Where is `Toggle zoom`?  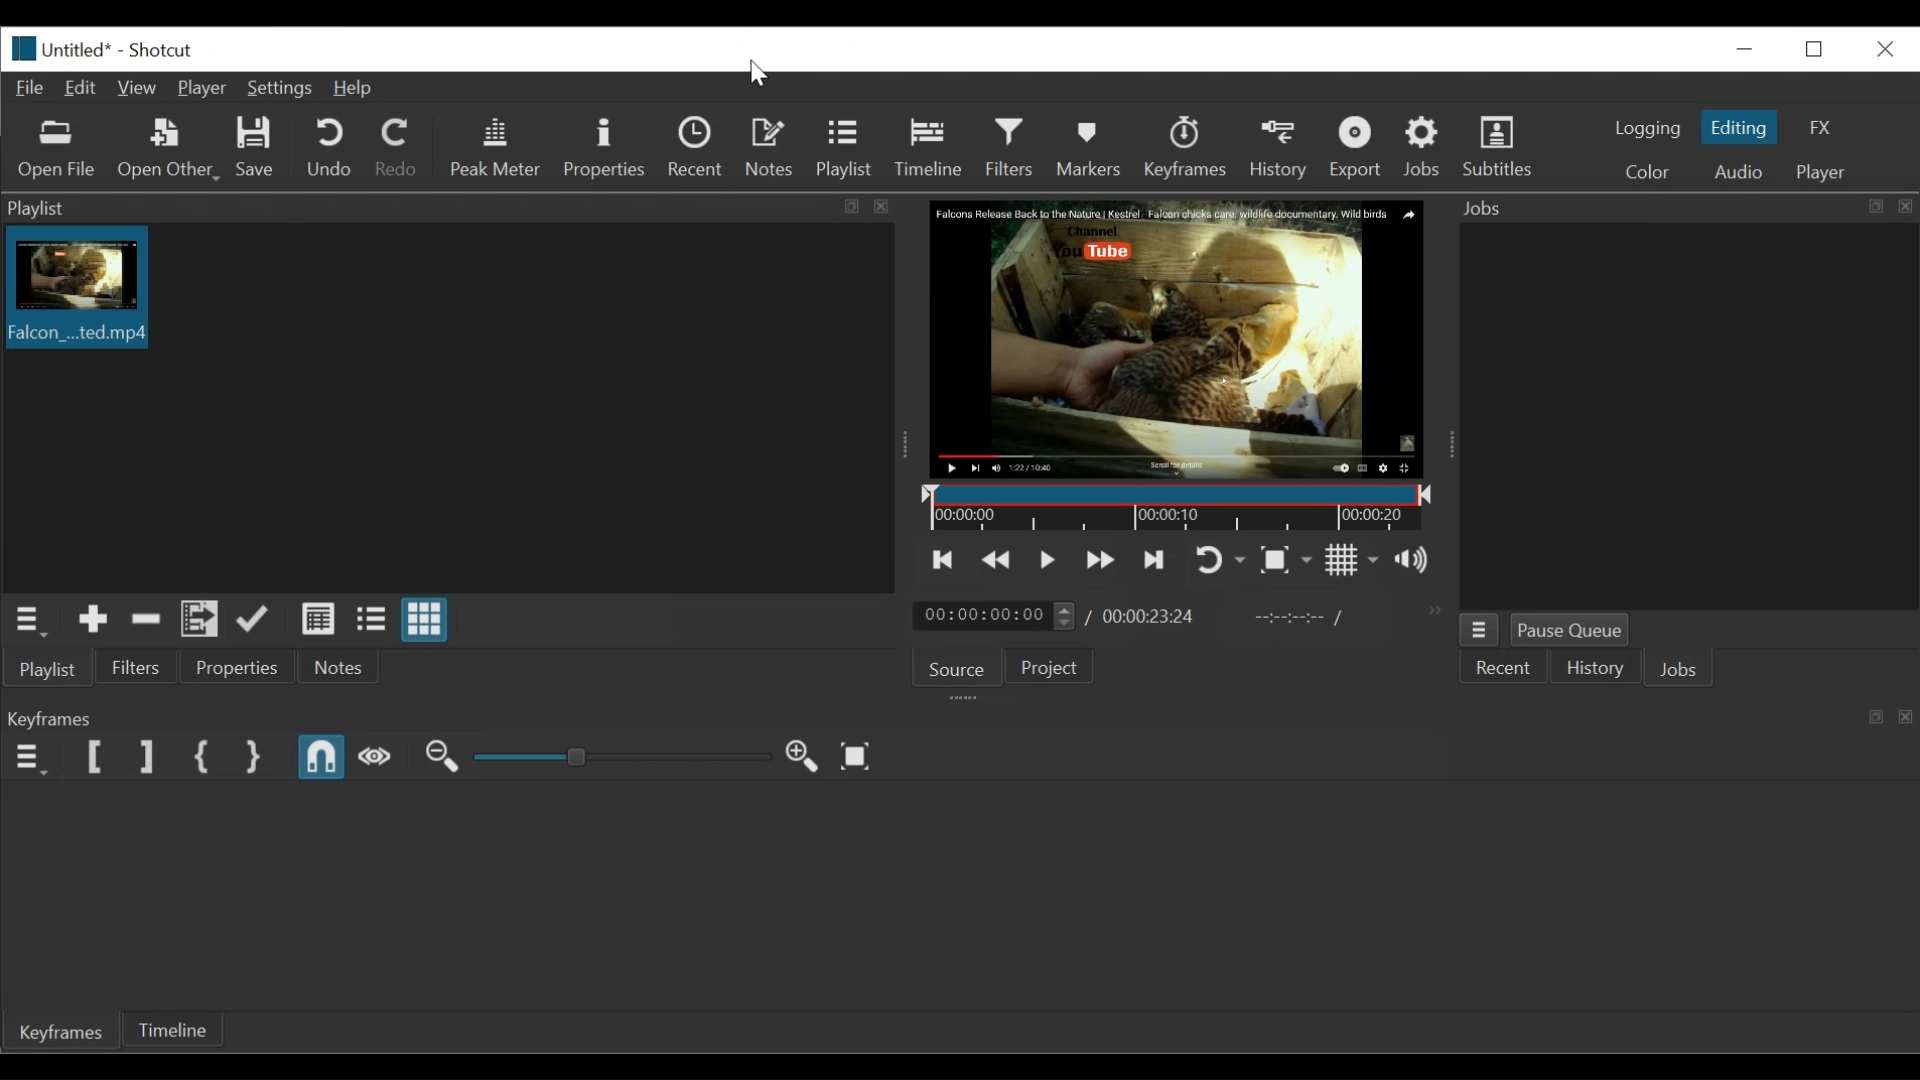 Toggle zoom is located at coordinates (1287, 563).